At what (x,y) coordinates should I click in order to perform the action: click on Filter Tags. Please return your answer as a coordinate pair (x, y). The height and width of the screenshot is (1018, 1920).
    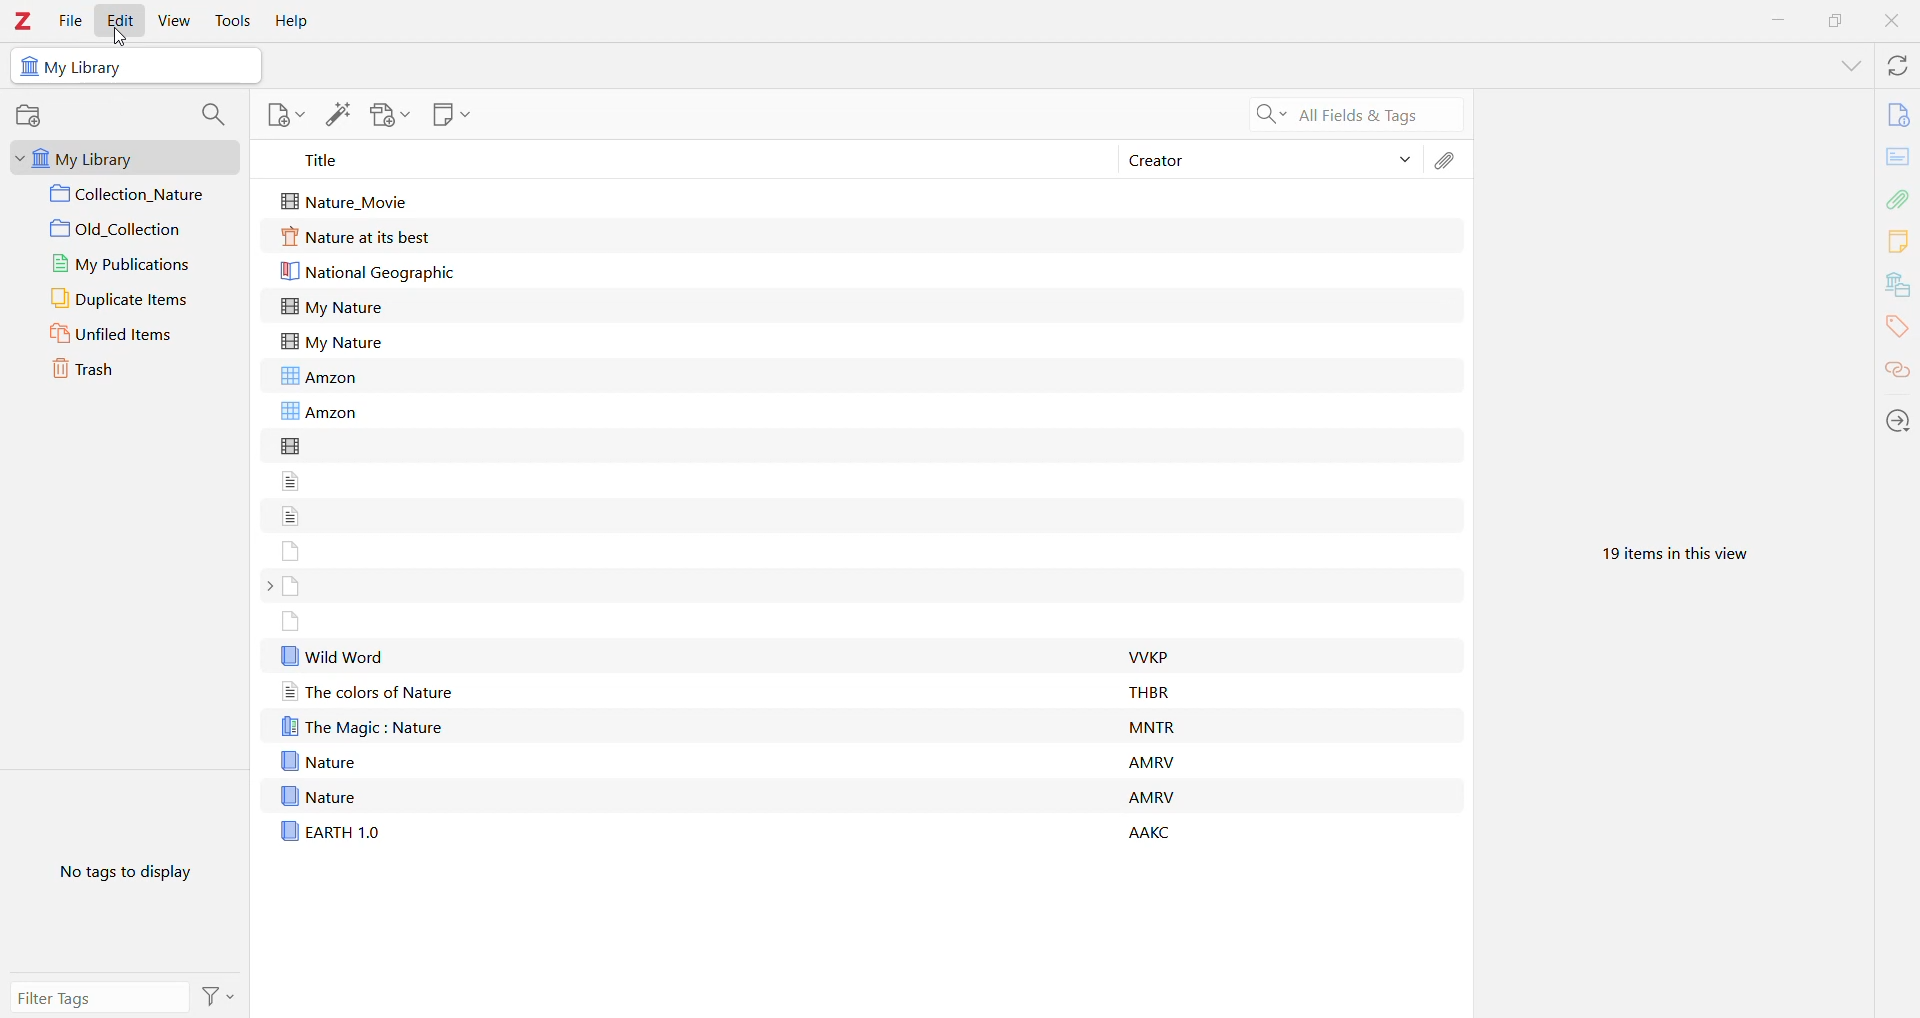
    Looking at the image, I should click on (101, 998).